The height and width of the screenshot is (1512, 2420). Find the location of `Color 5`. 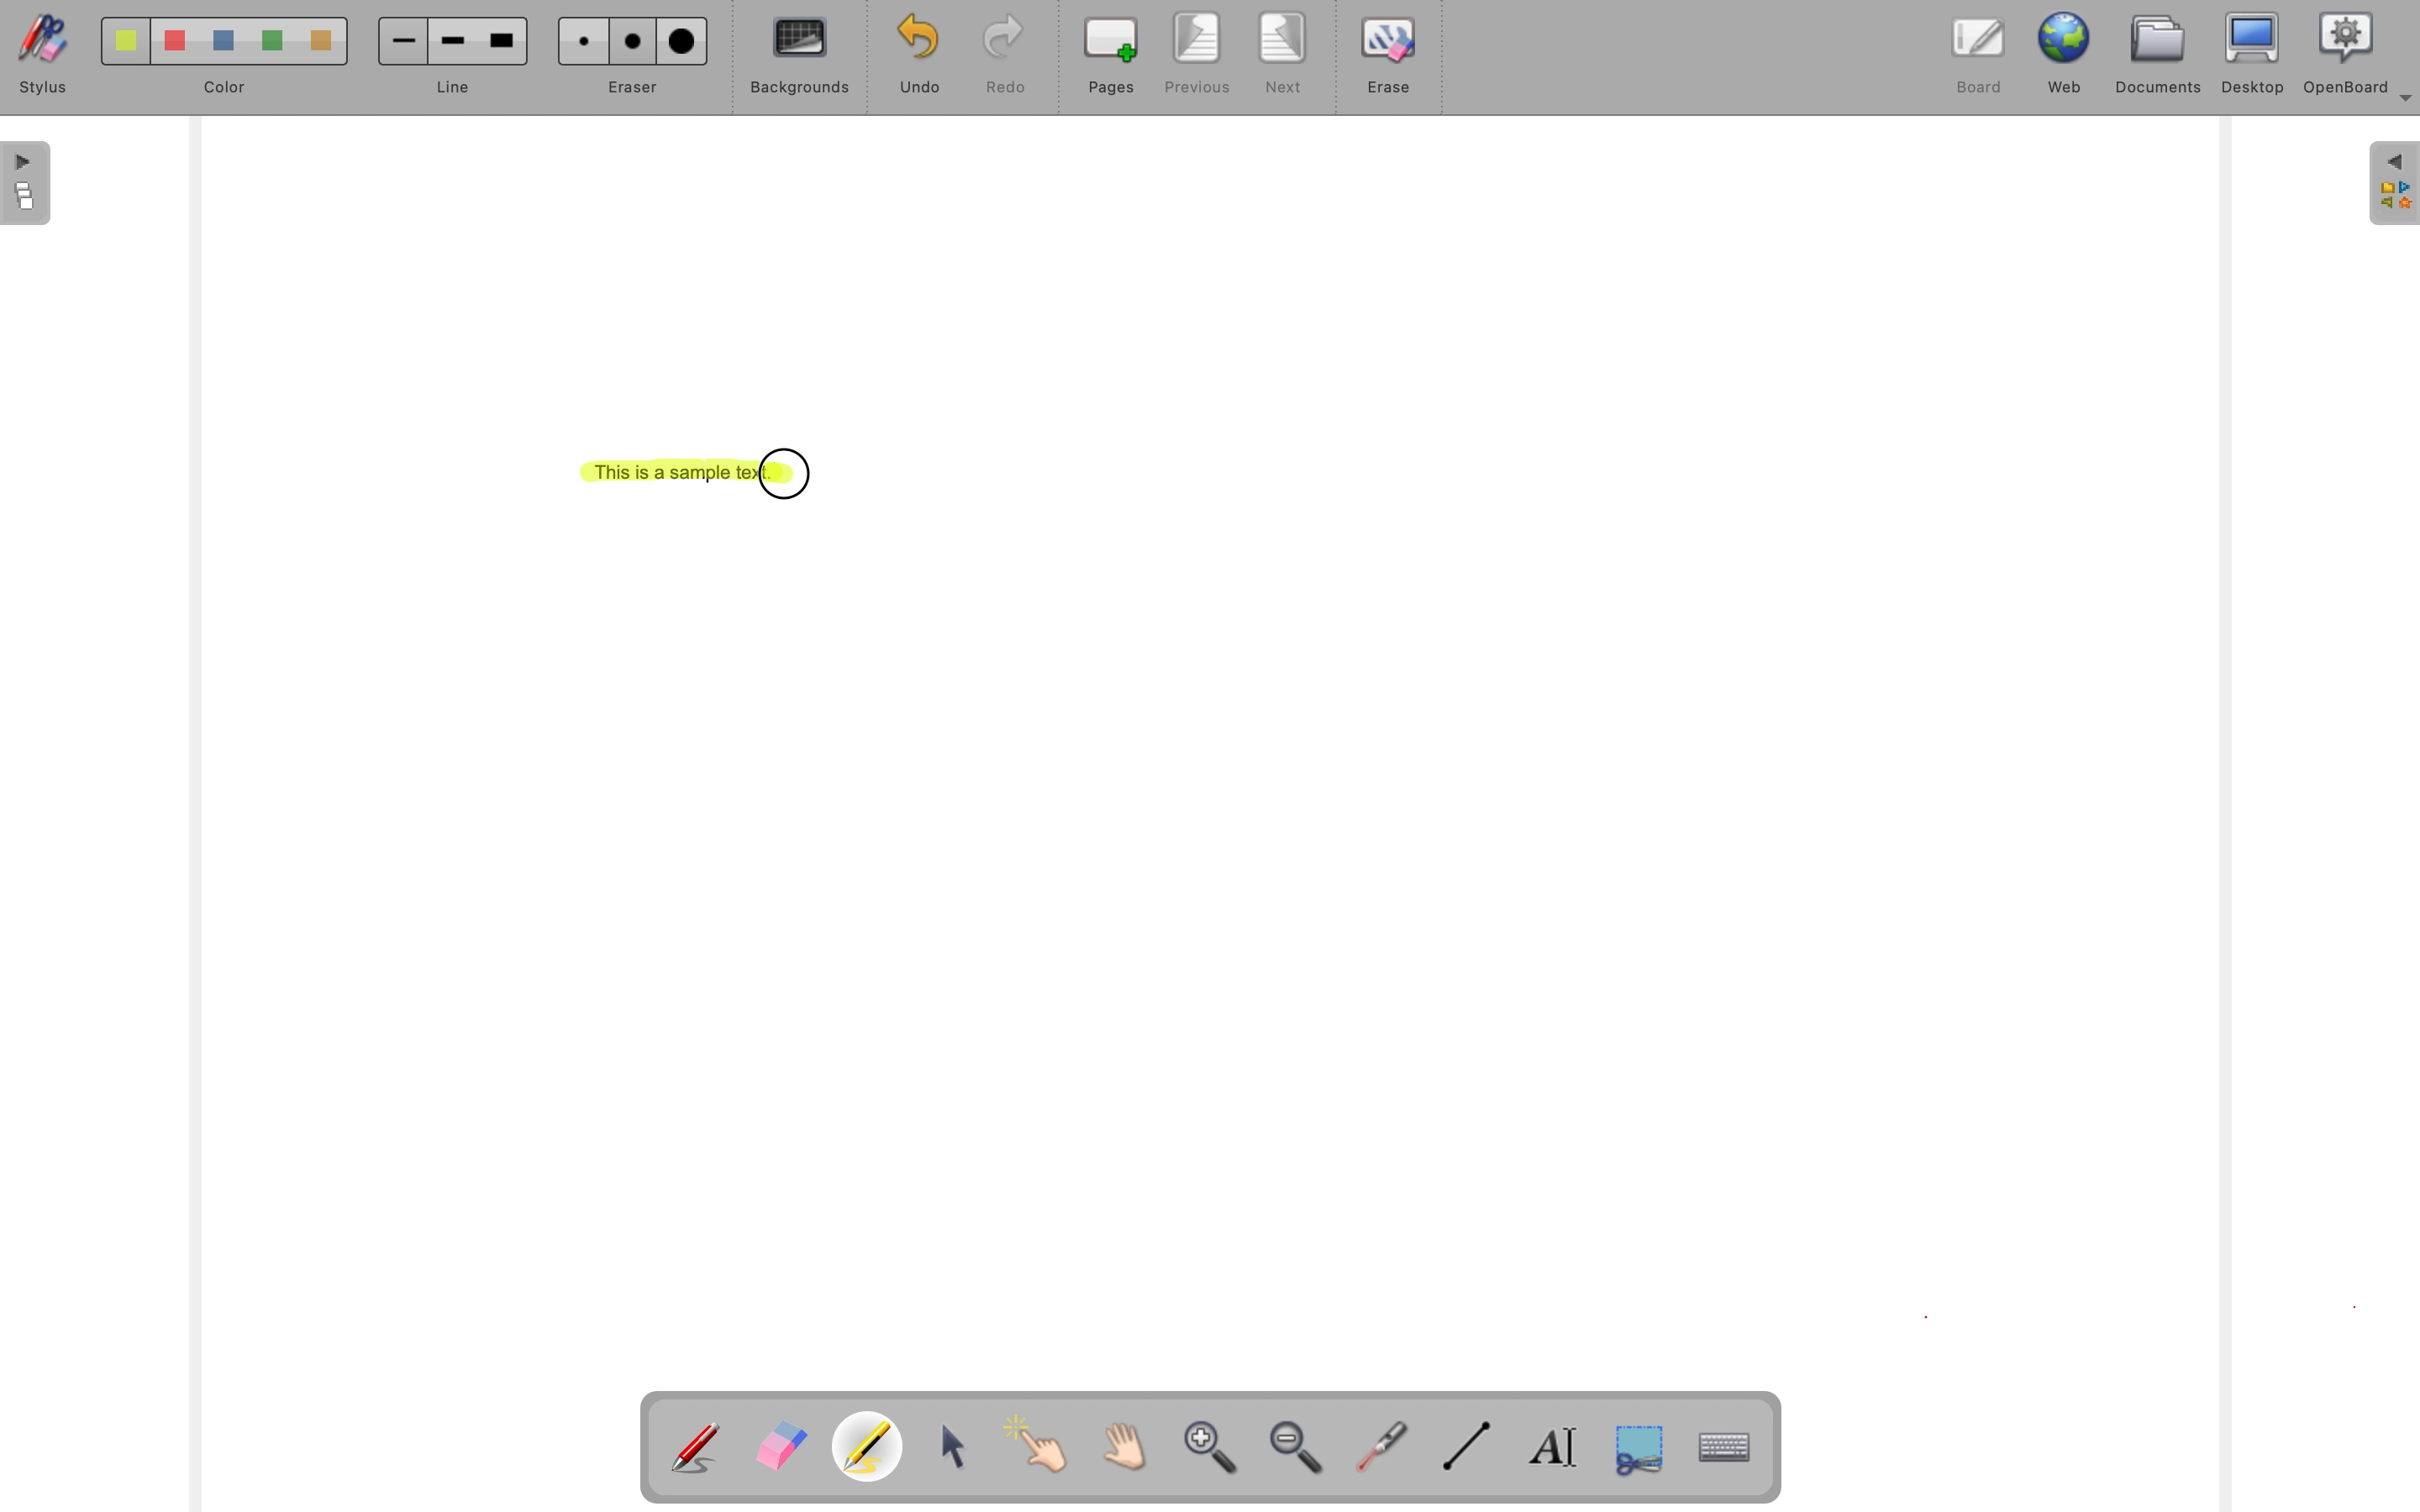

Color 5 is located at coordinates (322, 42).